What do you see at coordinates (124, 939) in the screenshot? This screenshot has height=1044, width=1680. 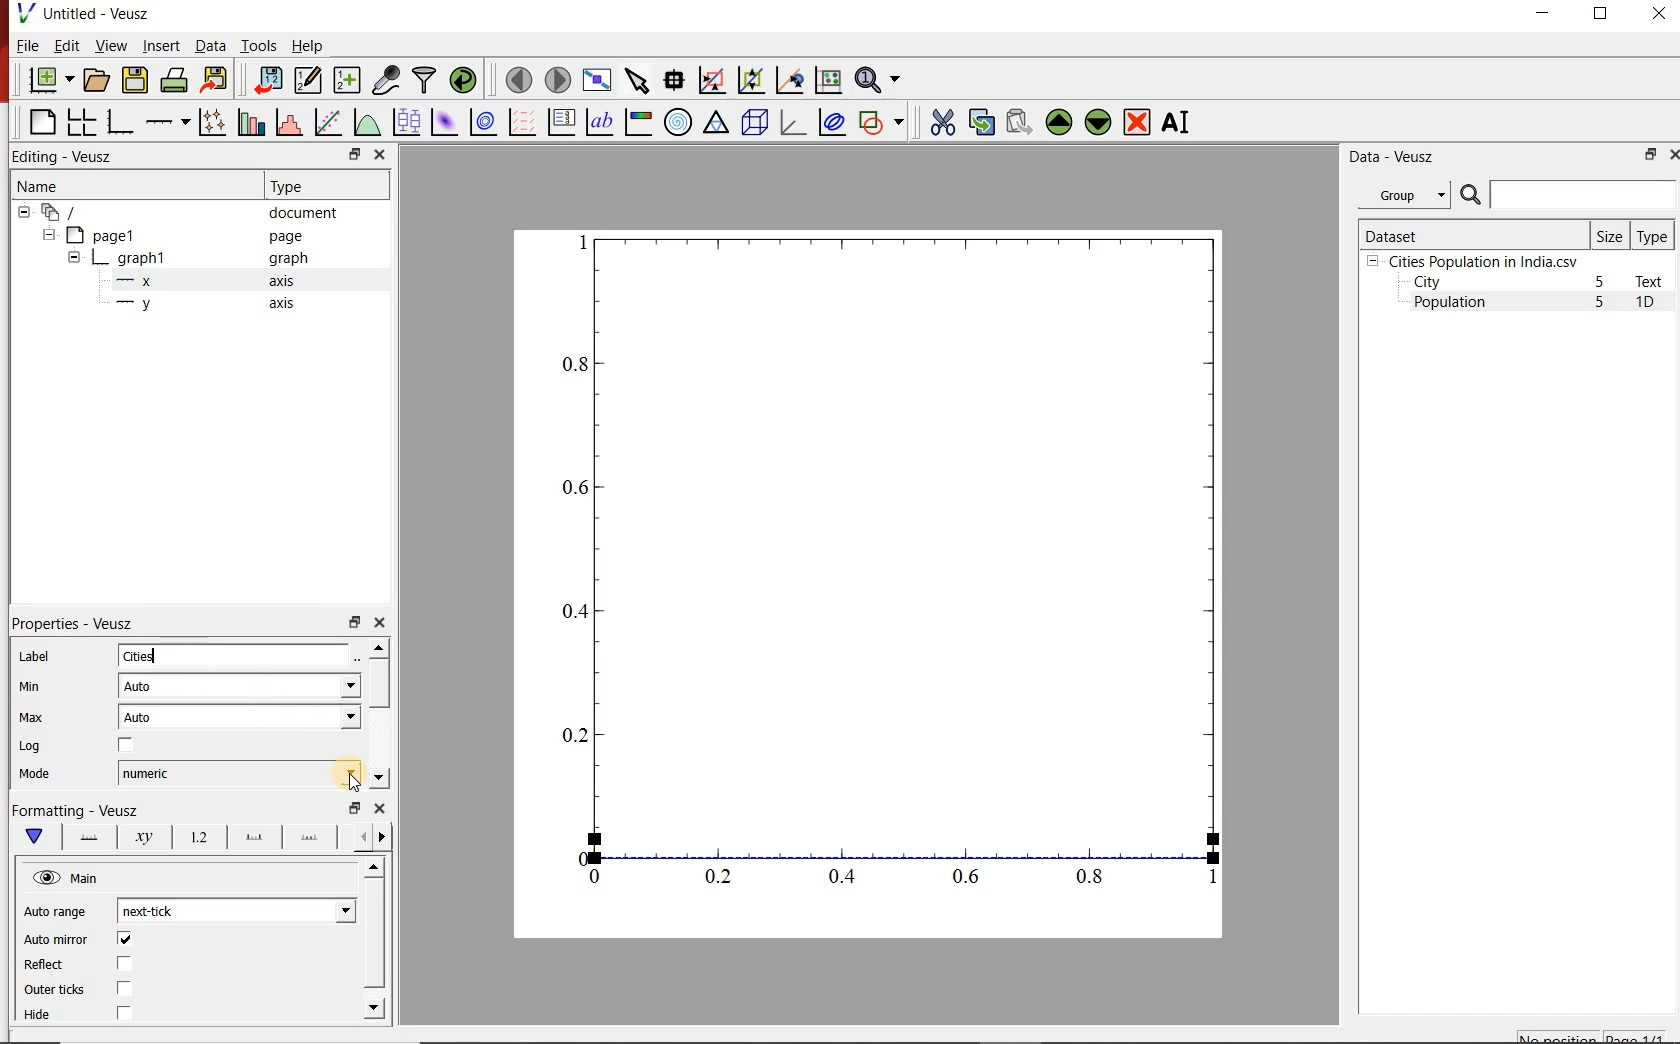 I see `check/uncheck` at bounding box center [124, 939].